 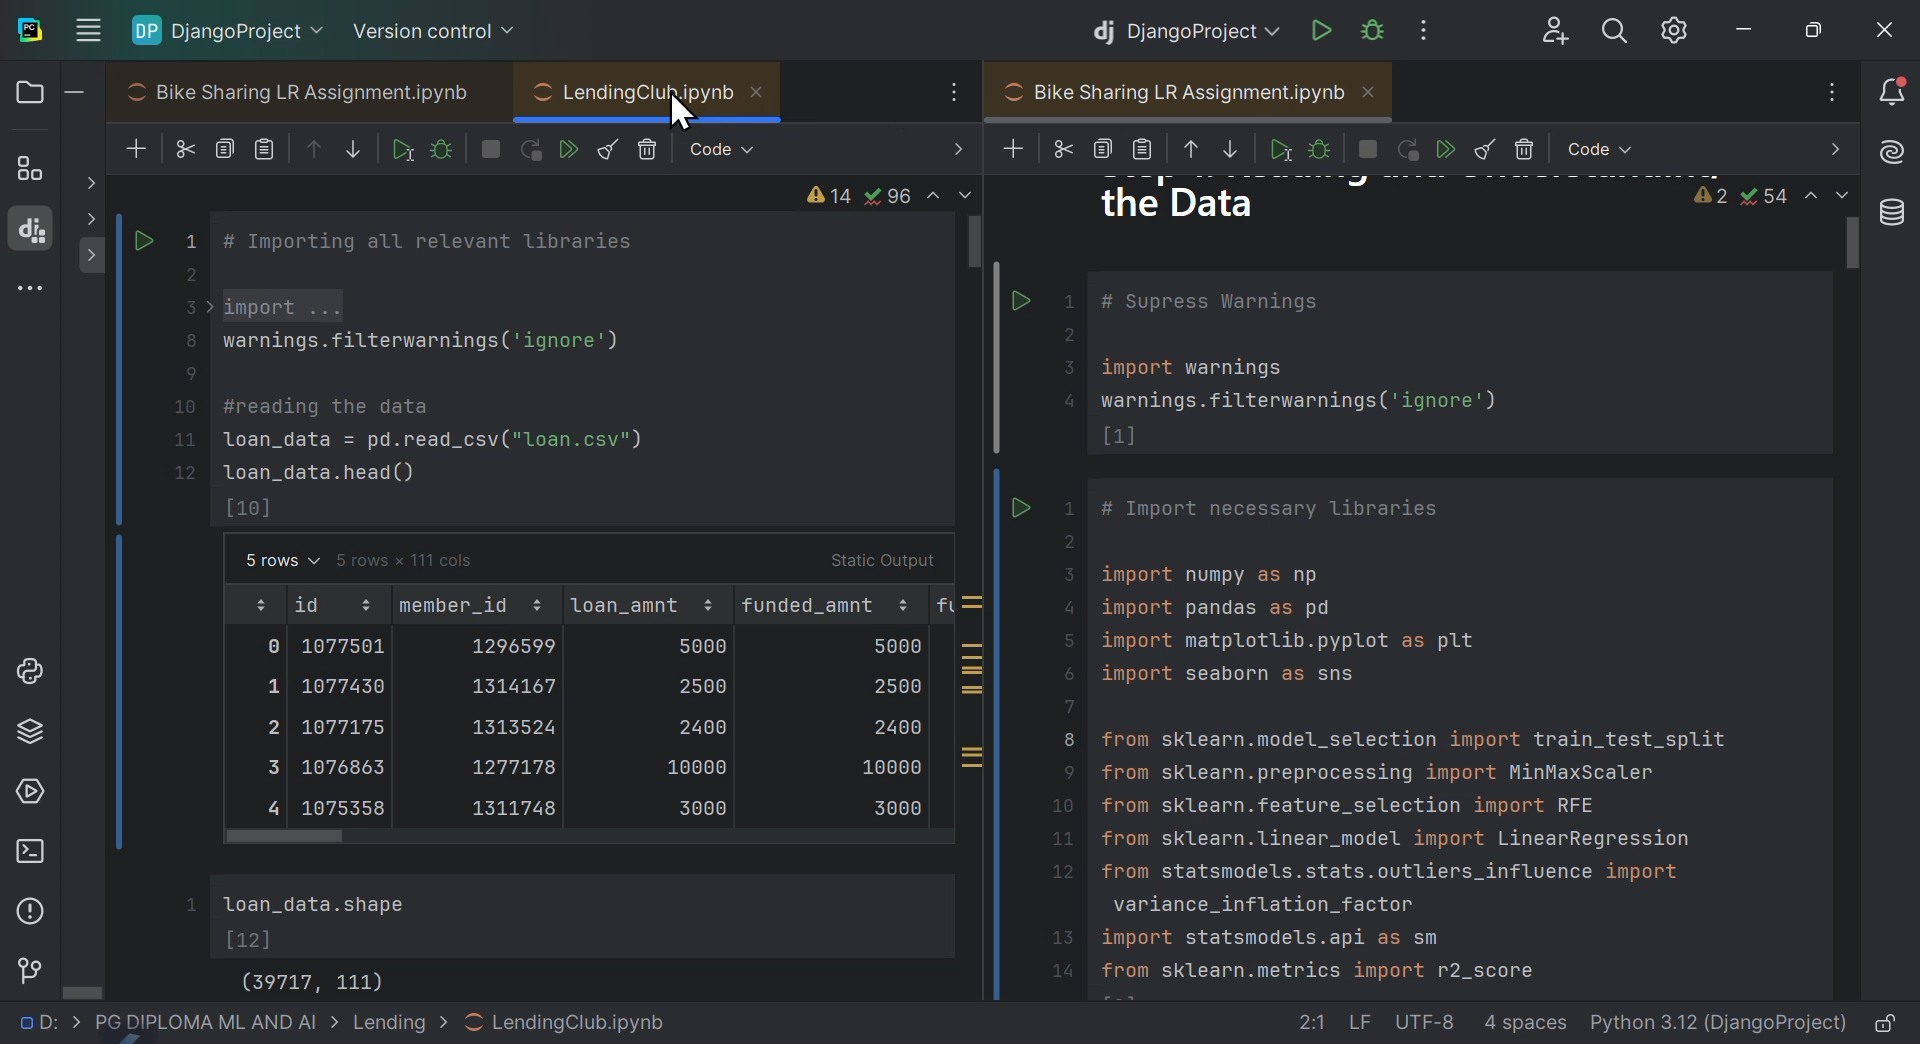 What do you see at coordinates (1829, 91) in the screenshot?
I see `options` at bounding box center [1829, 91].